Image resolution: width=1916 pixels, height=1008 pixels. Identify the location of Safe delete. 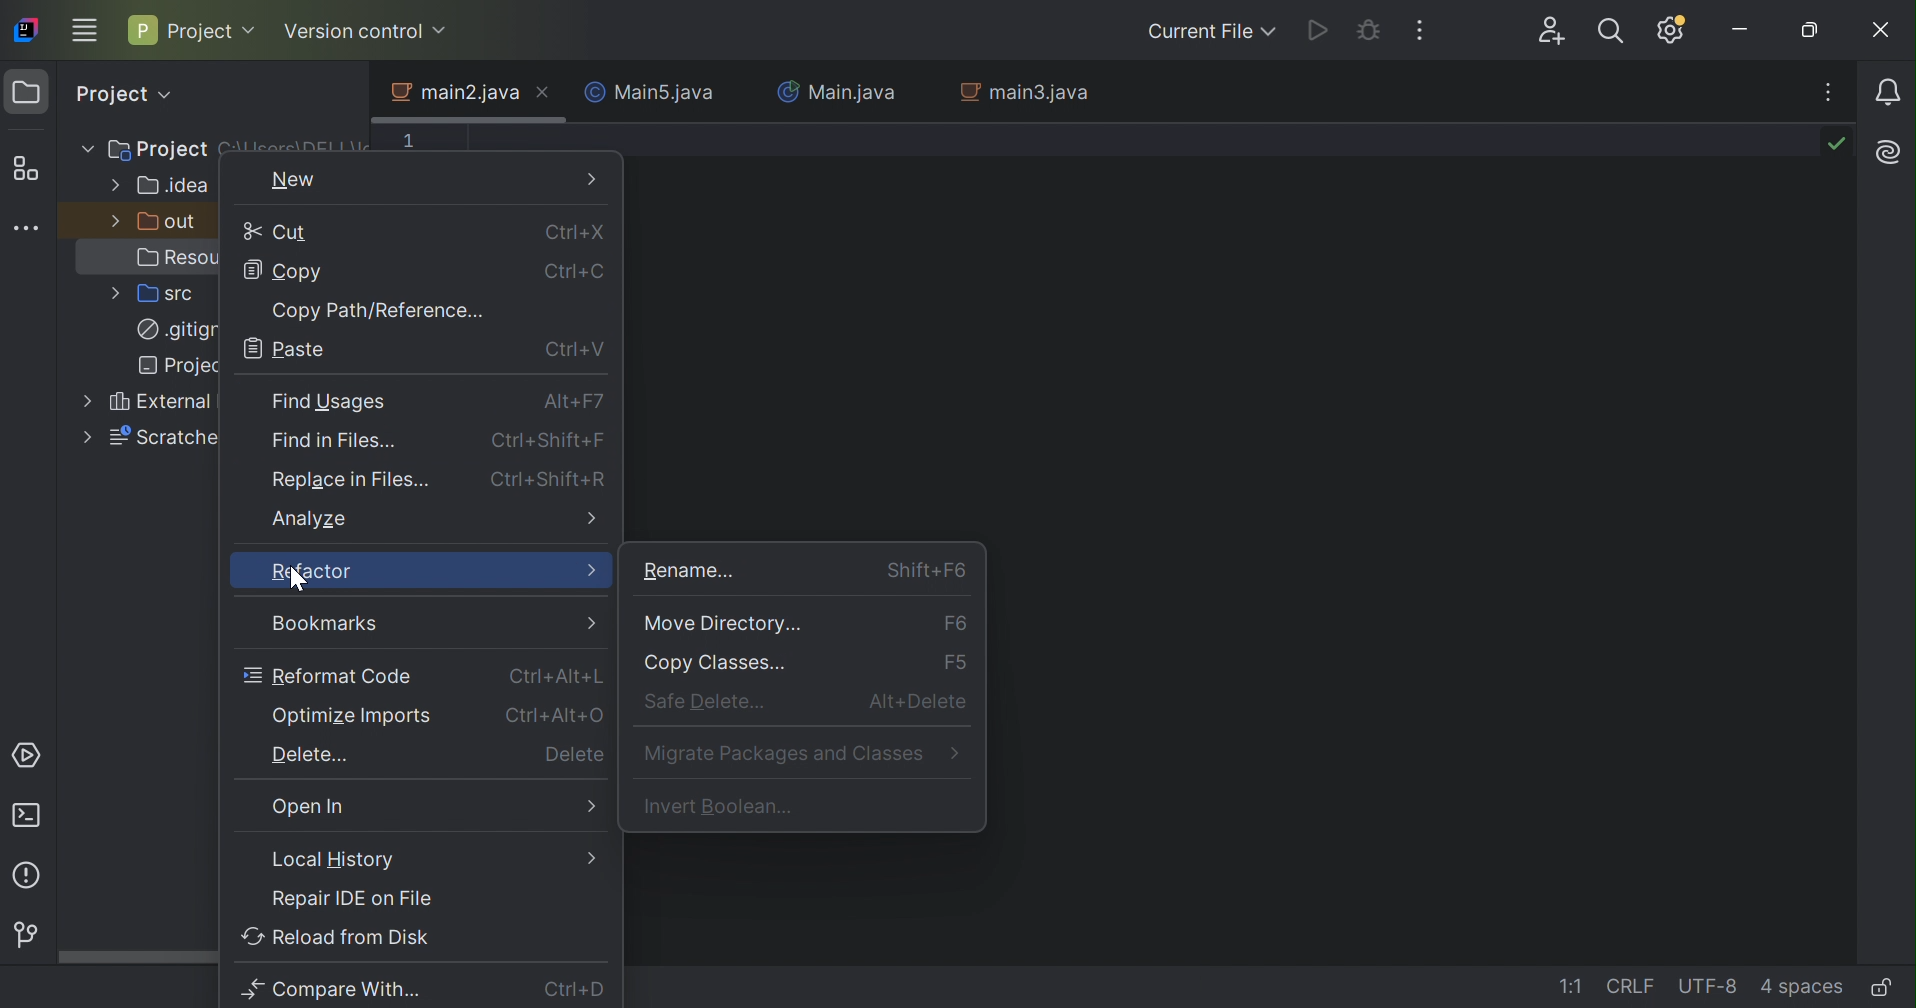
(705, 702).